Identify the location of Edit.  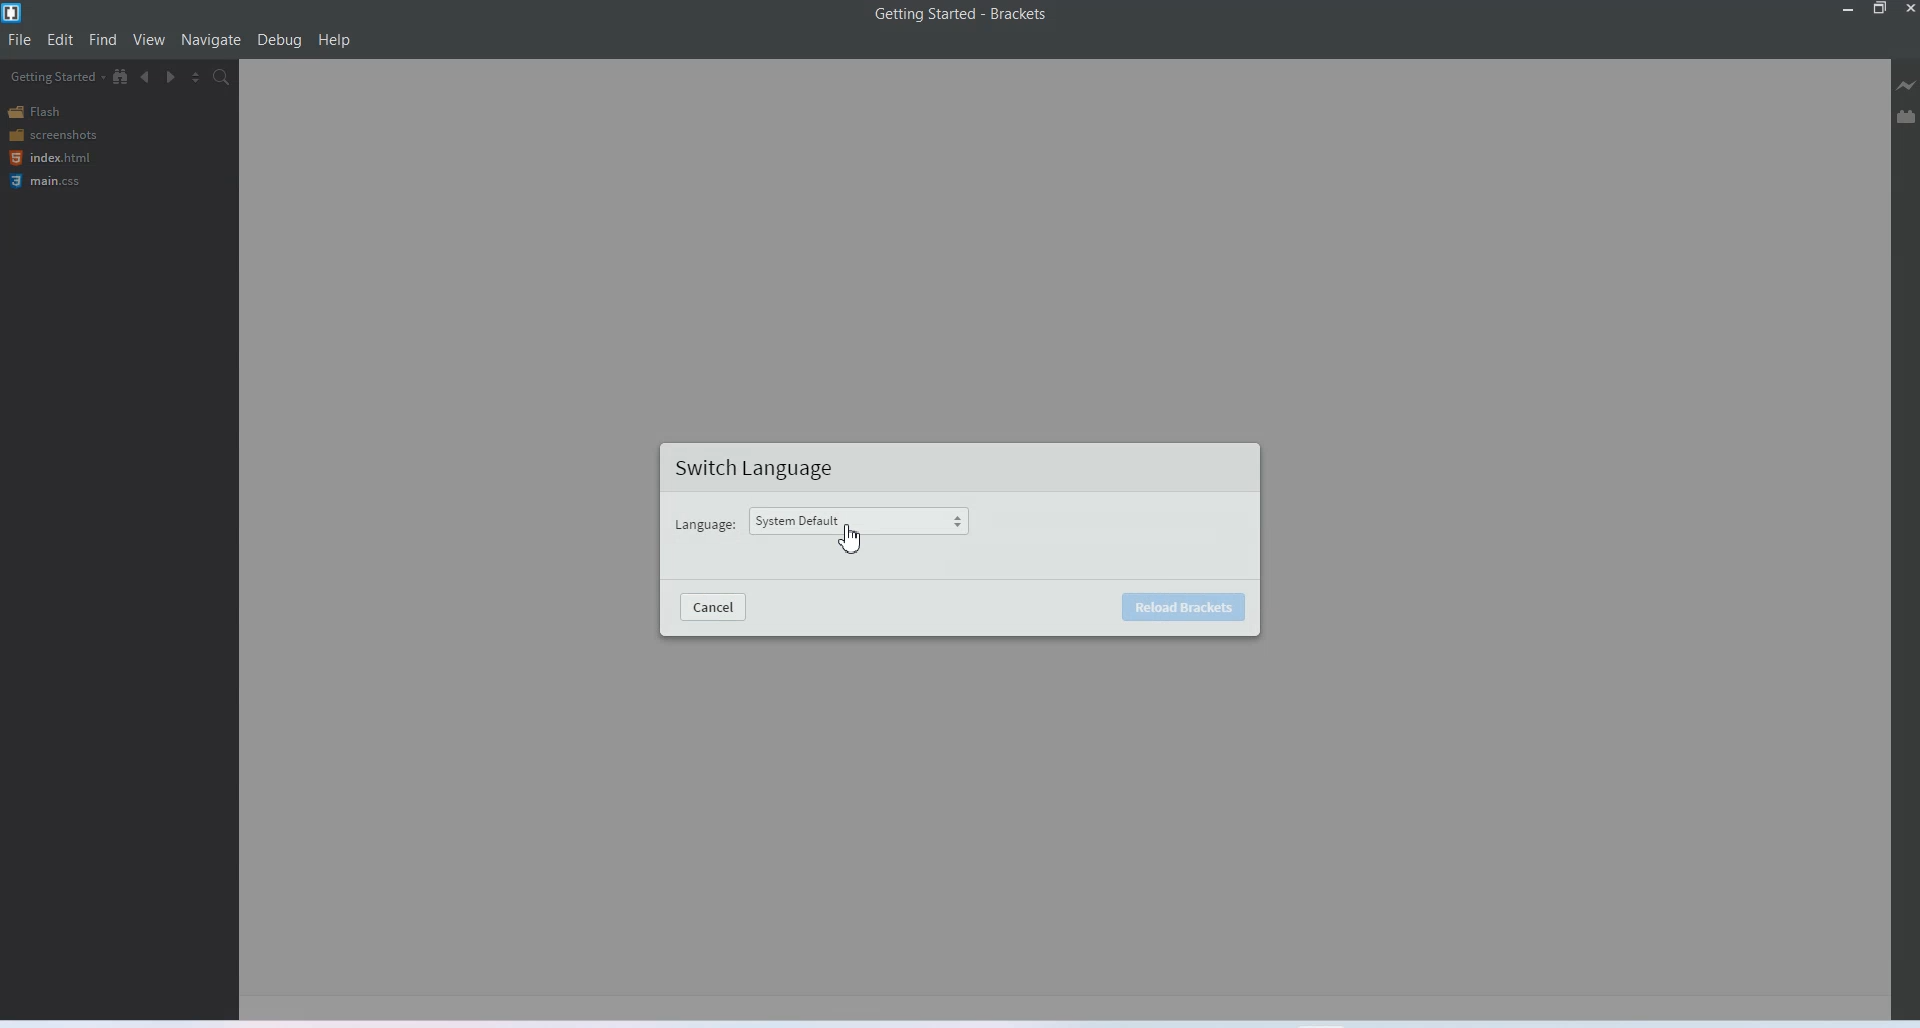
(60, 40).